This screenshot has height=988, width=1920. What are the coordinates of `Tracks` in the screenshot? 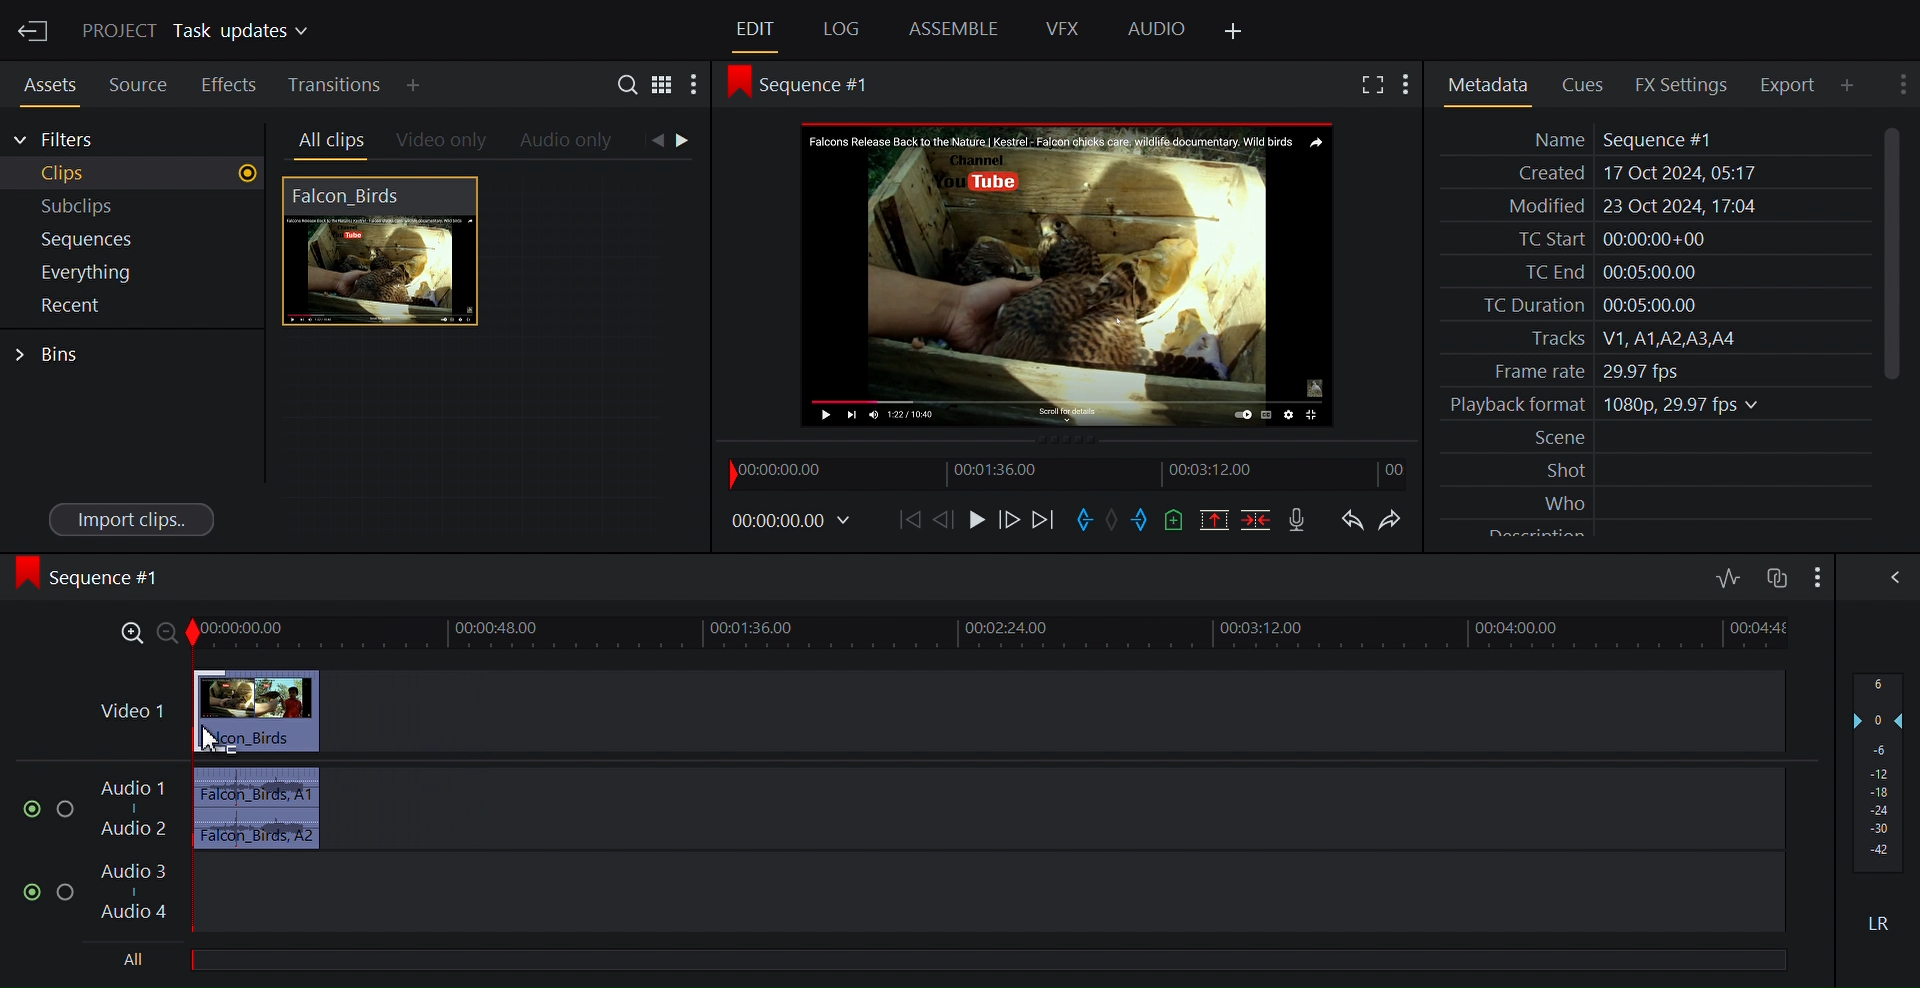 It's located at (1653, 339).